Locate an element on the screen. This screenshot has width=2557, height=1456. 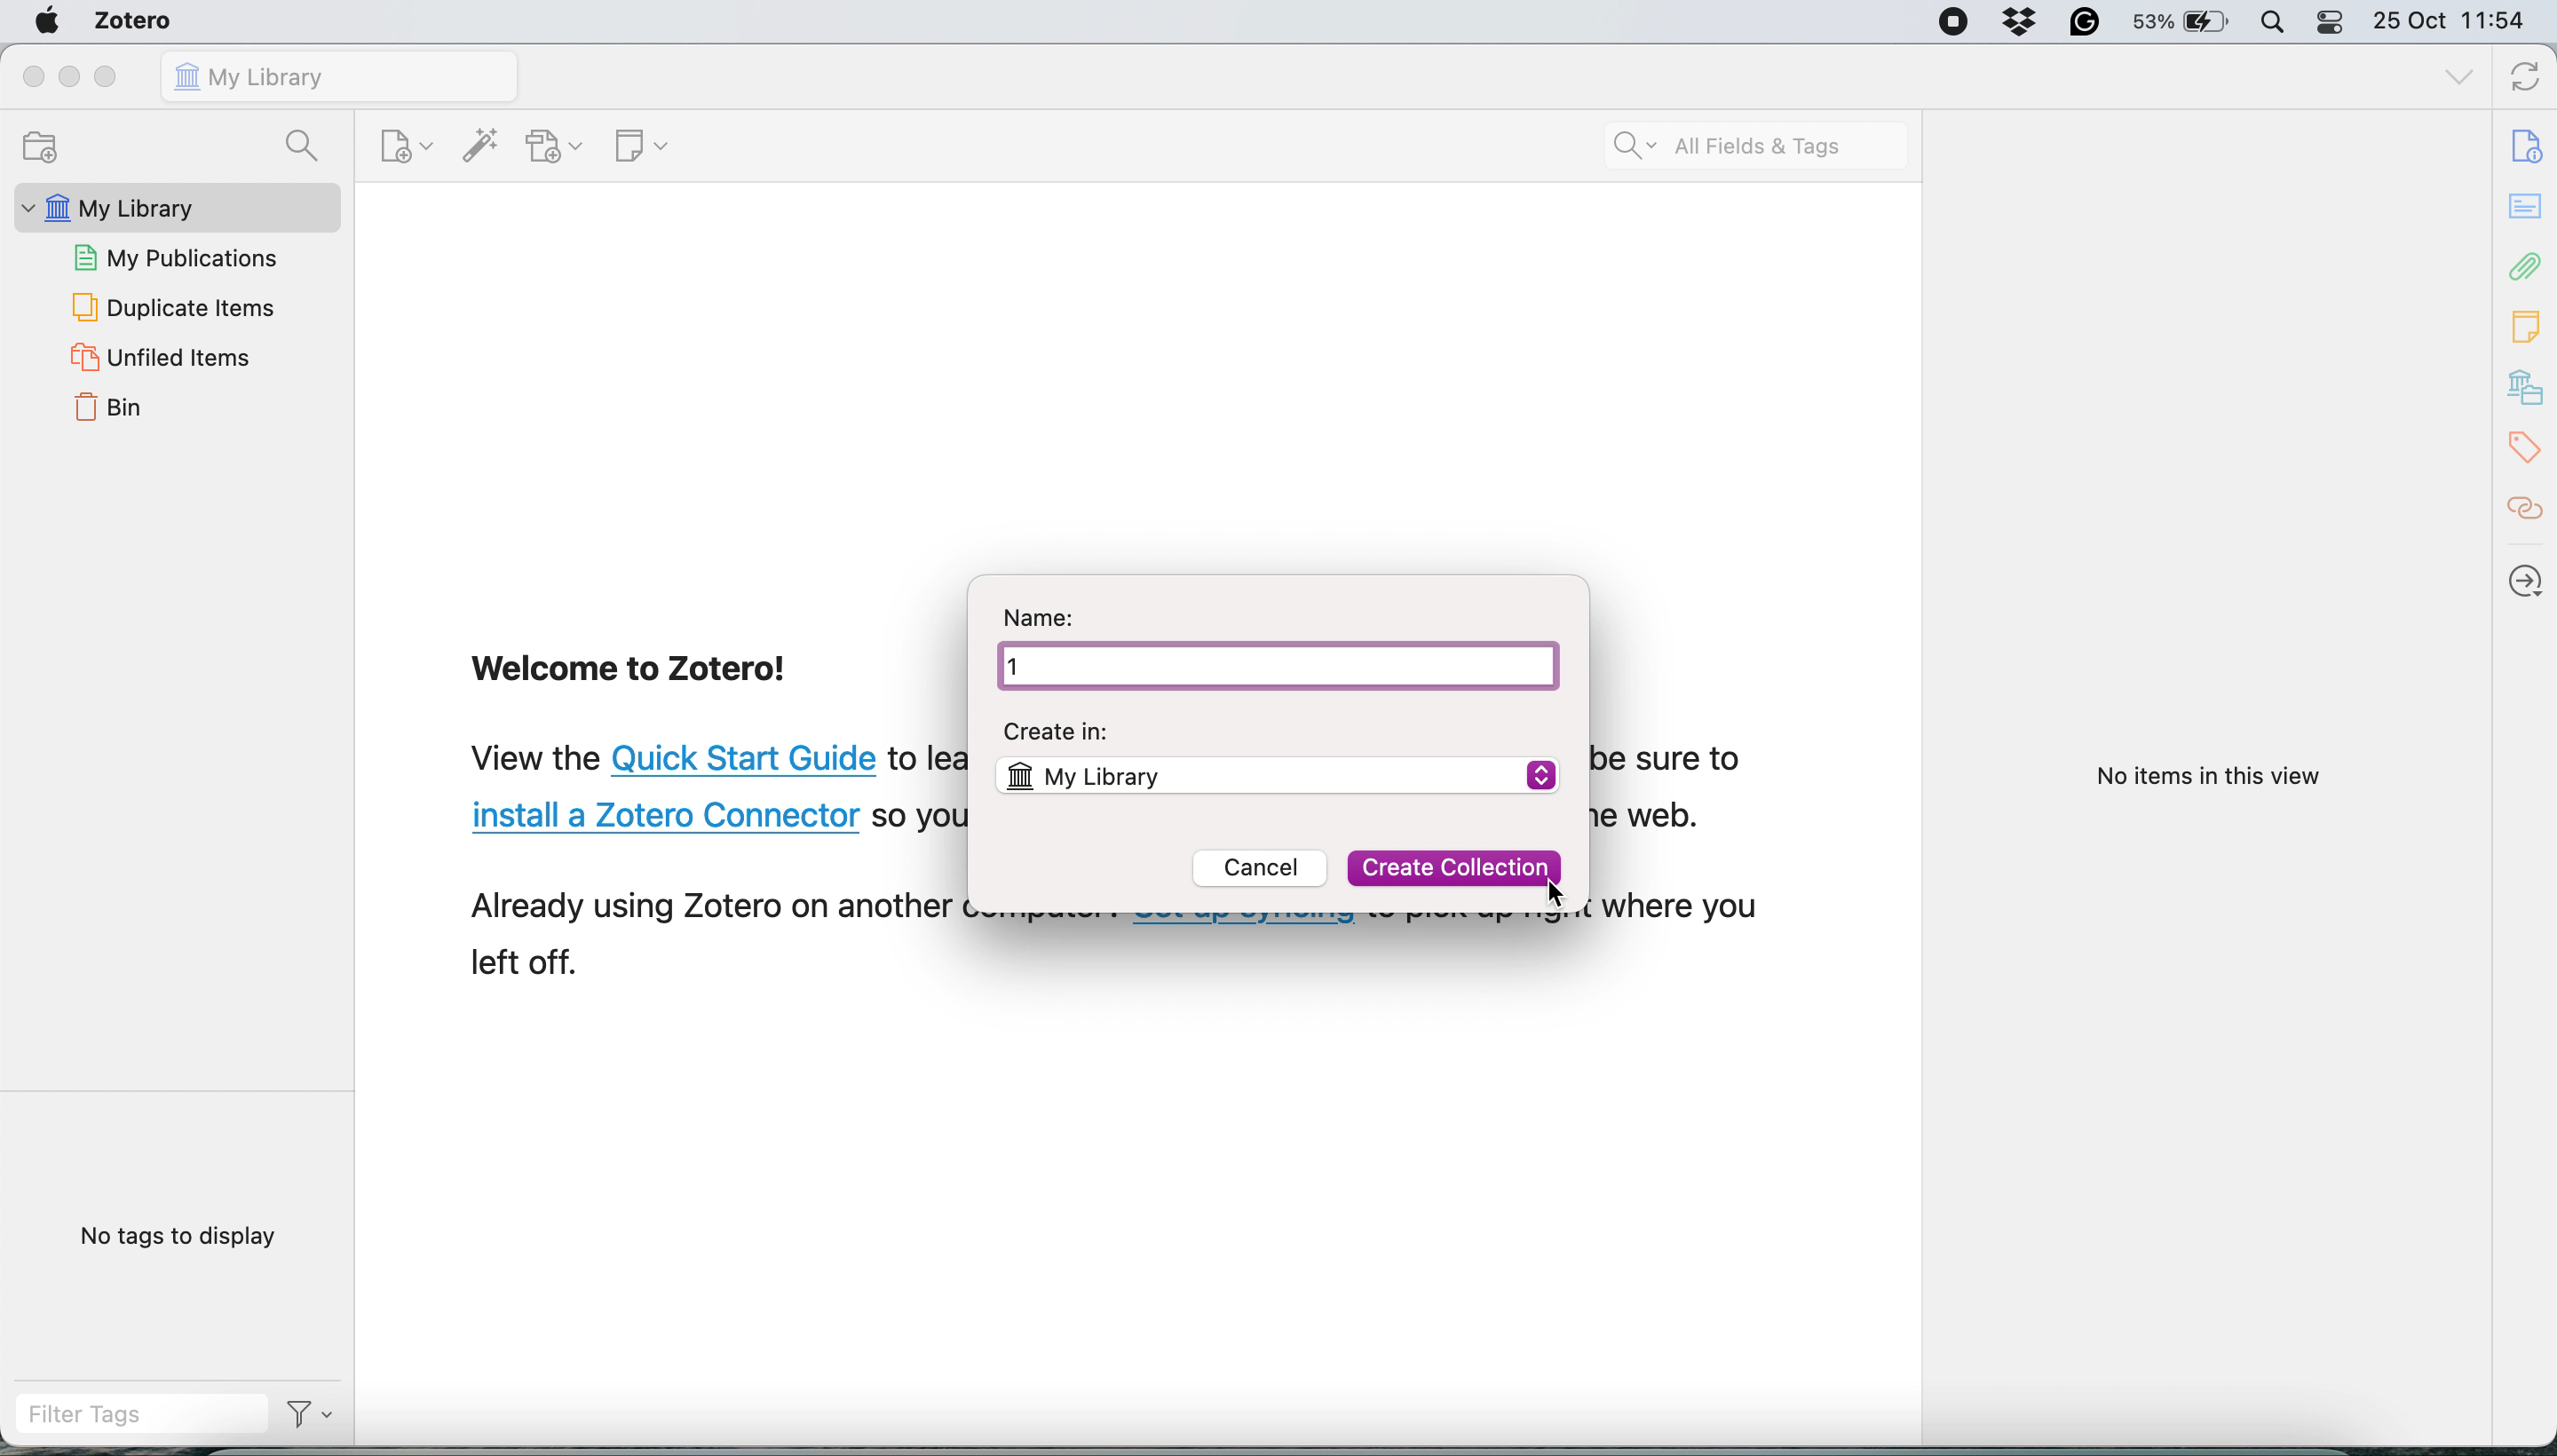
zotero is located at coordinates (132, 20).